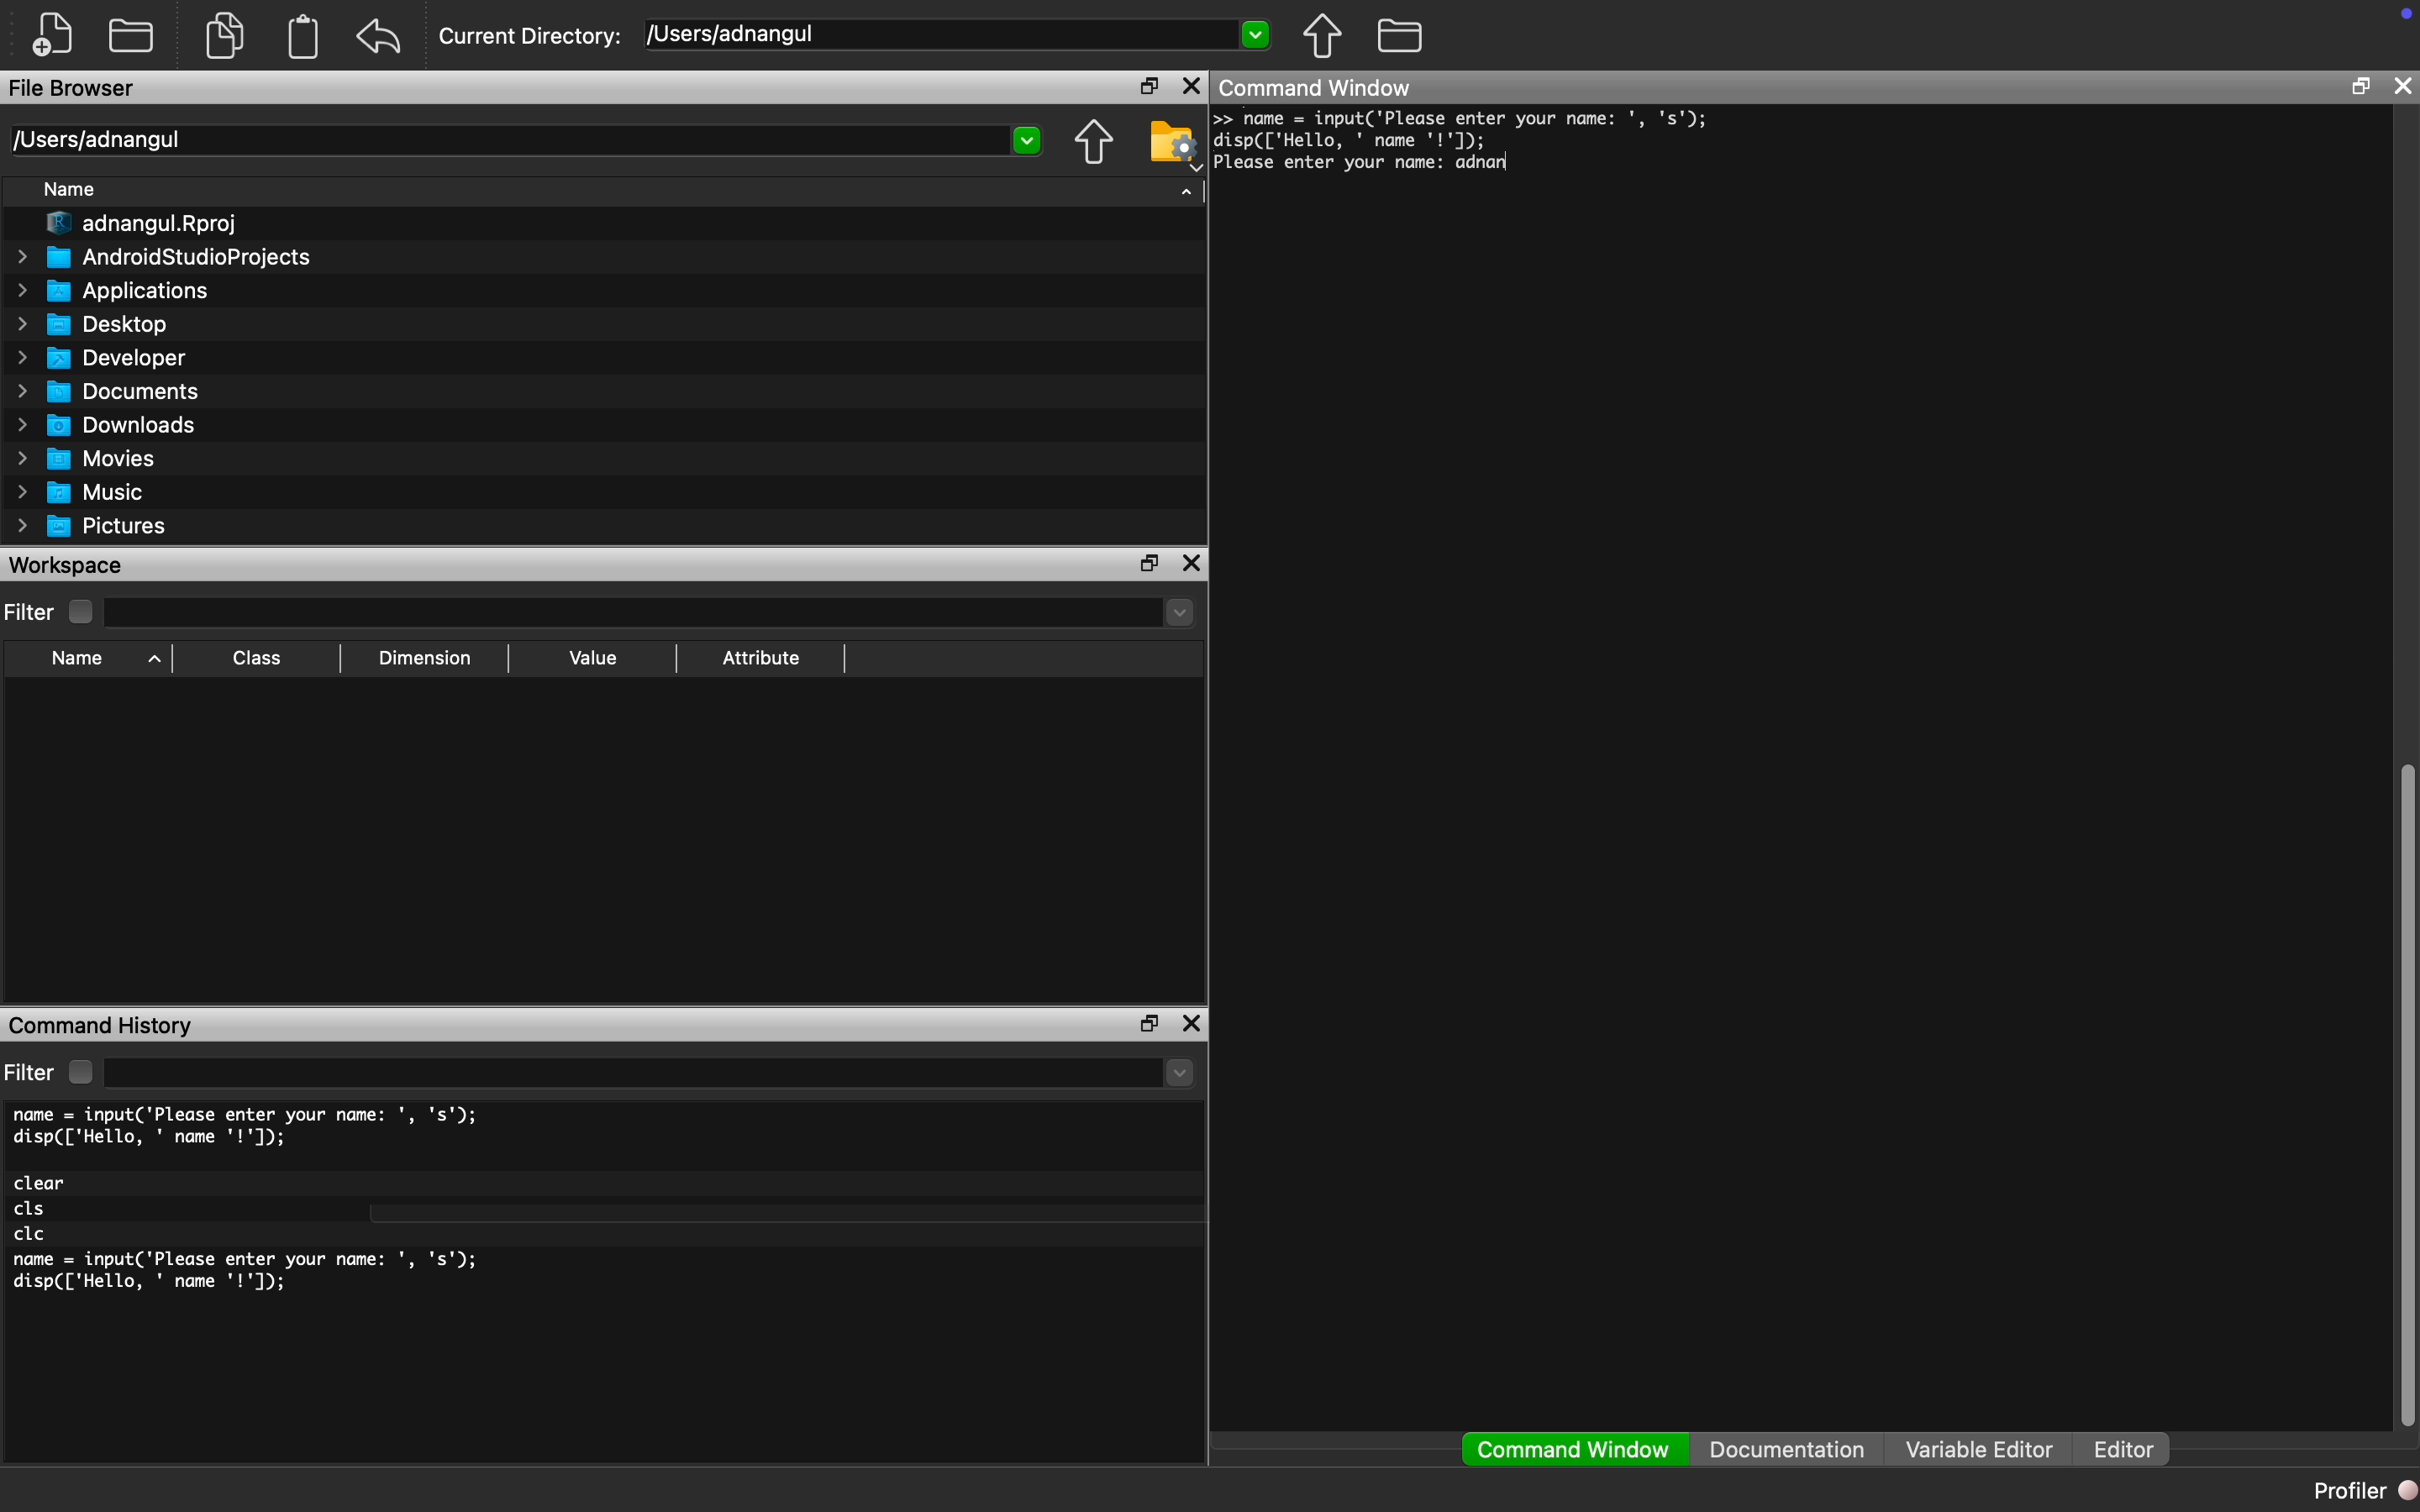 The width and height of the screenshot is (2420, 1512). What do you see at coordinates (2406, 13) in the screenshot?
I see `icon` at bounding box center [2406, 13].